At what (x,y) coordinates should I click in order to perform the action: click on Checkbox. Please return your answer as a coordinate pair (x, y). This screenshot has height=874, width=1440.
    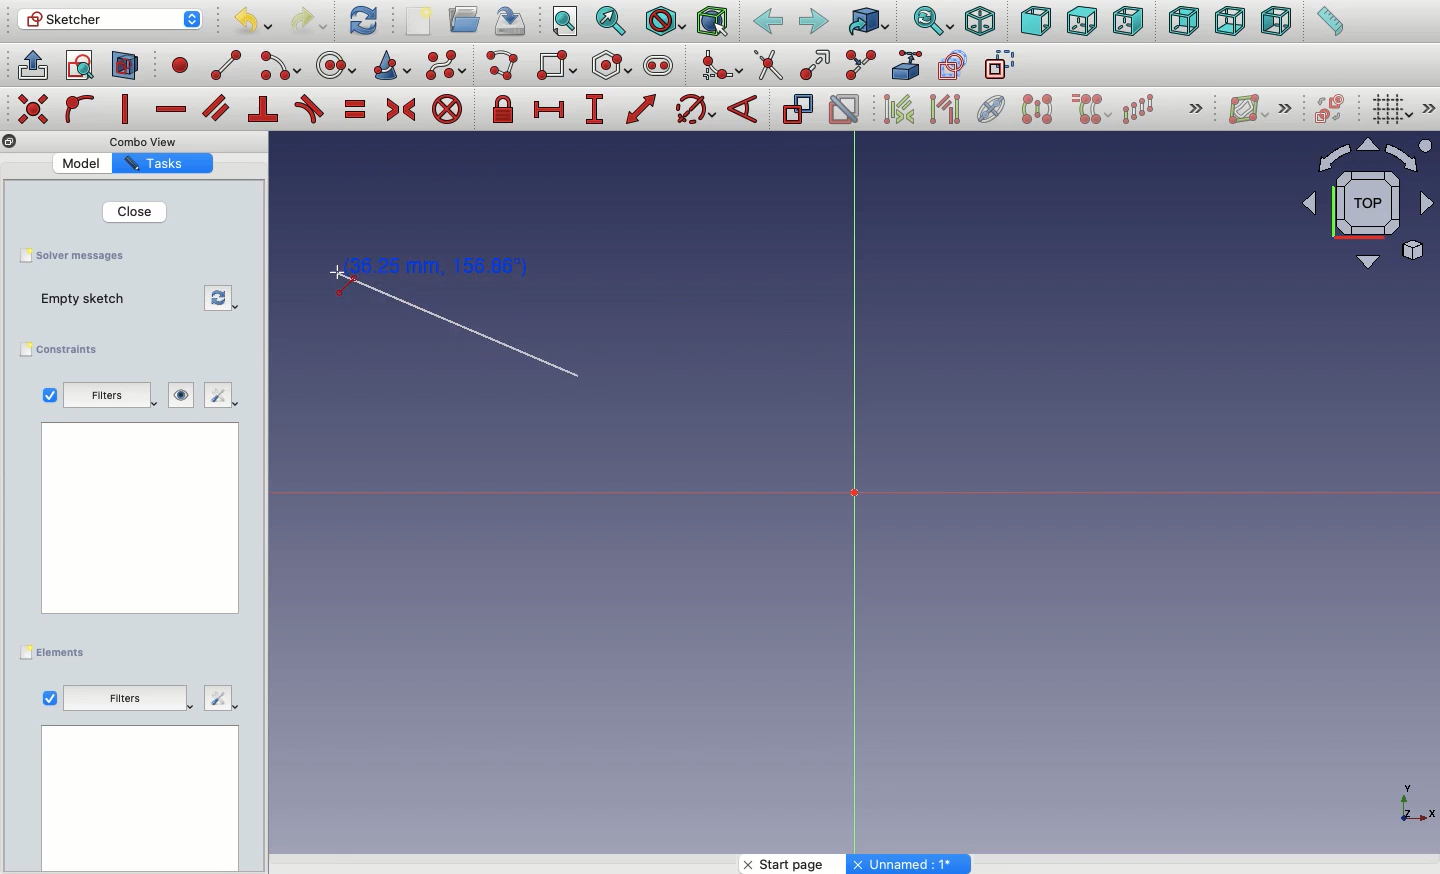
    Looking at the image, I should click on (48, 395).